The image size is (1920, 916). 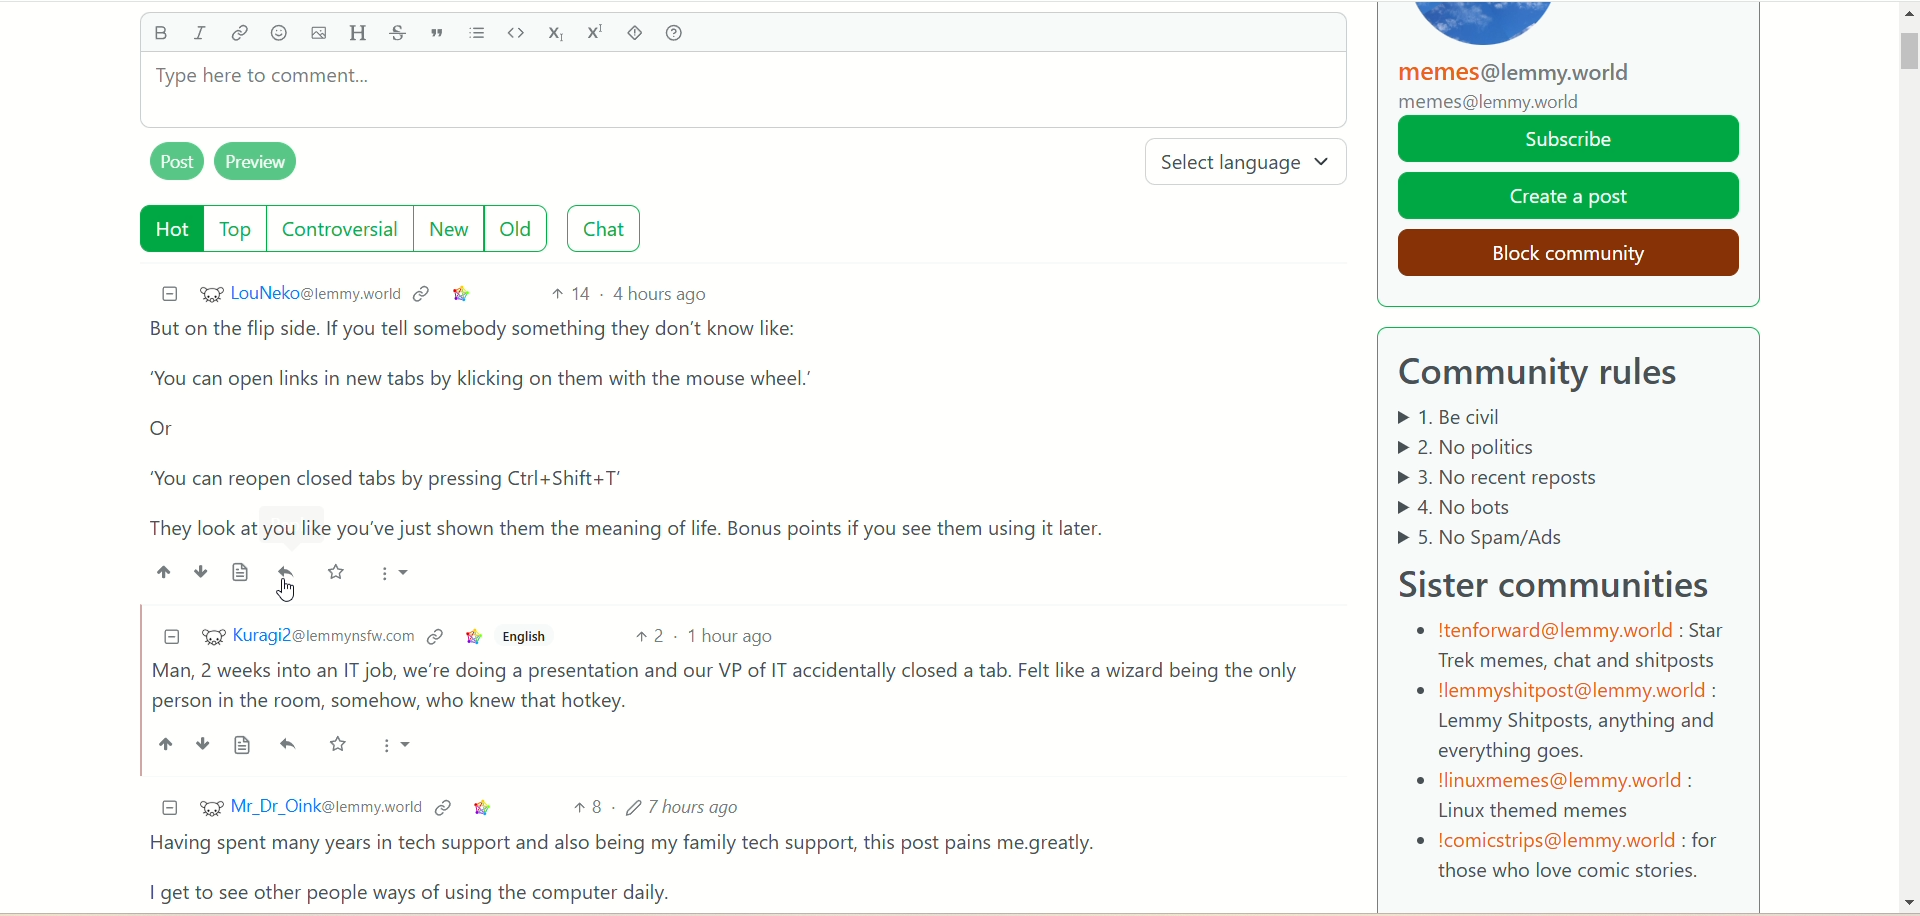 What do you see at coordinates (526, 635) in the screenshot?
I see `english` at bounding box center [526, 635].